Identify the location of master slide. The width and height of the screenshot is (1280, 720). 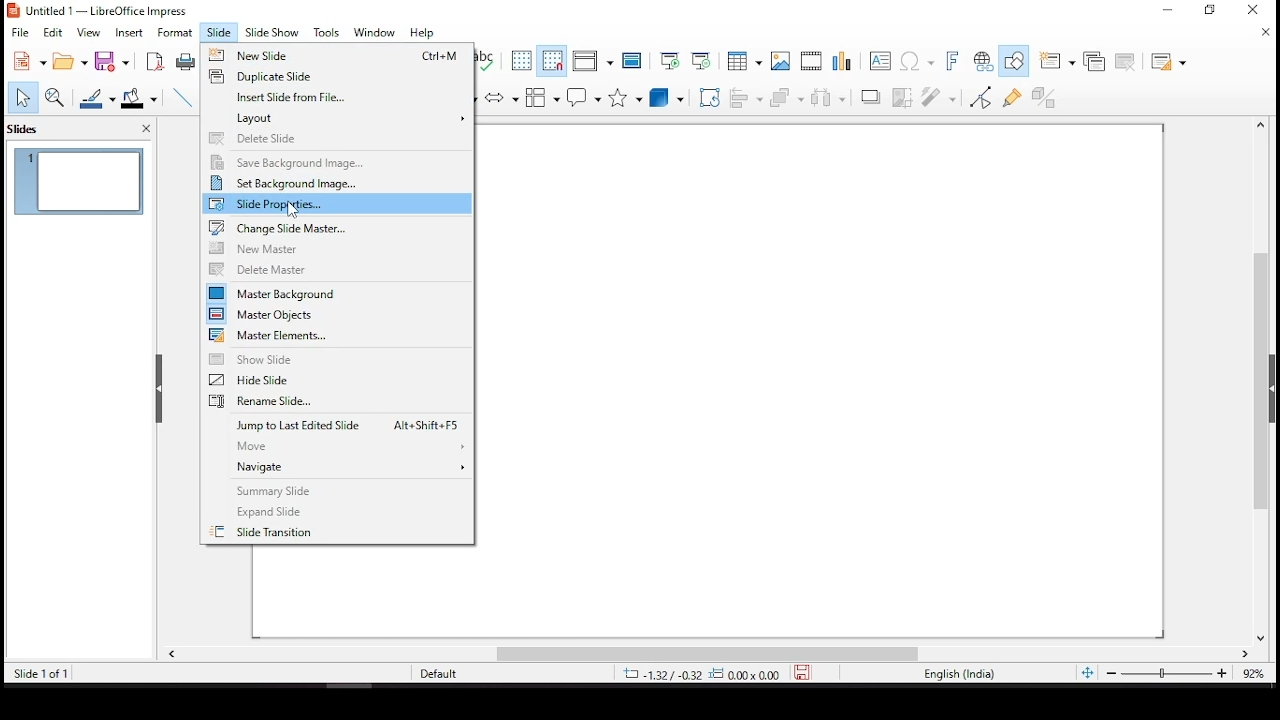
(635, 60).